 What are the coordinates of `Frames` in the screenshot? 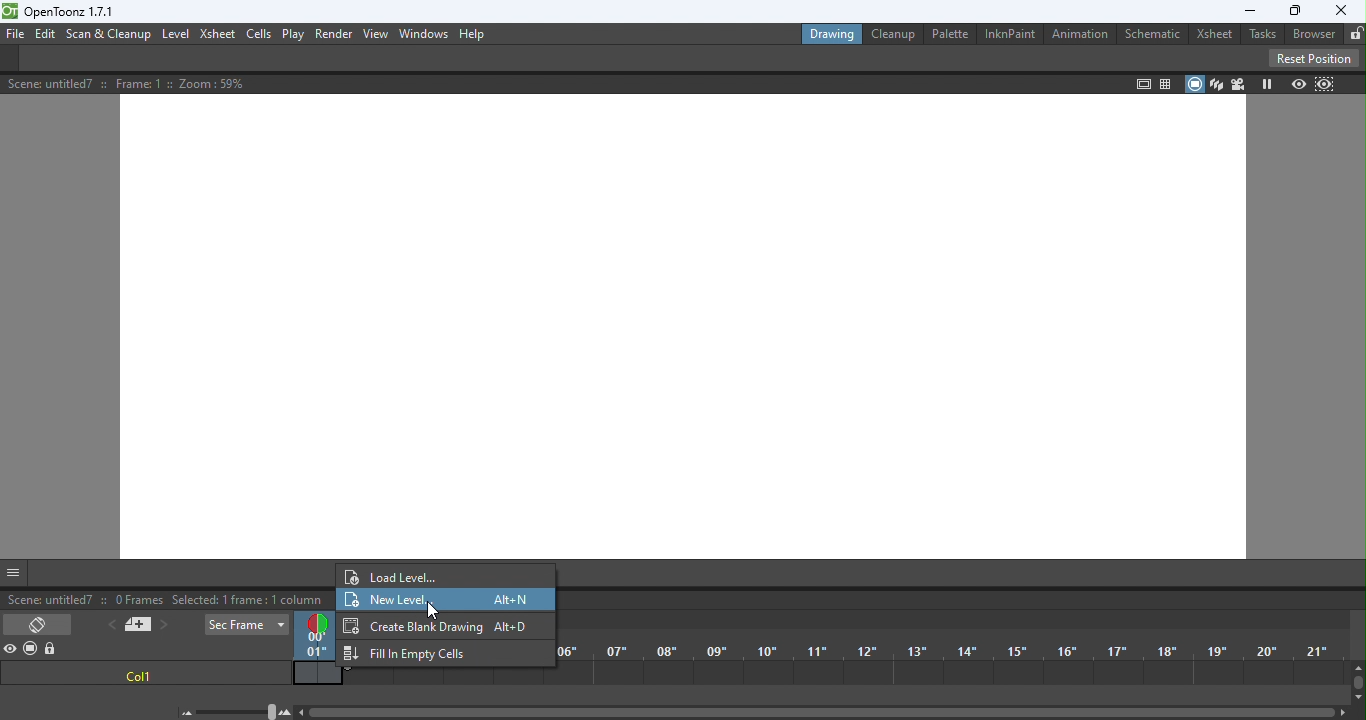 It's located at (953, 665).